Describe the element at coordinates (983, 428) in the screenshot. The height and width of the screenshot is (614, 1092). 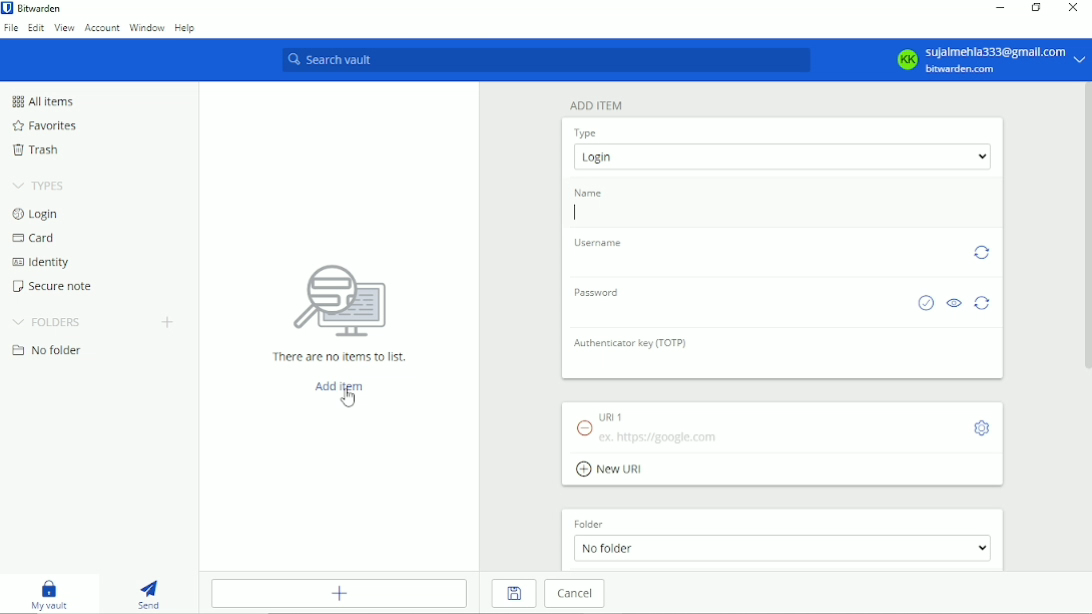
I see `Toggle options` at that location.